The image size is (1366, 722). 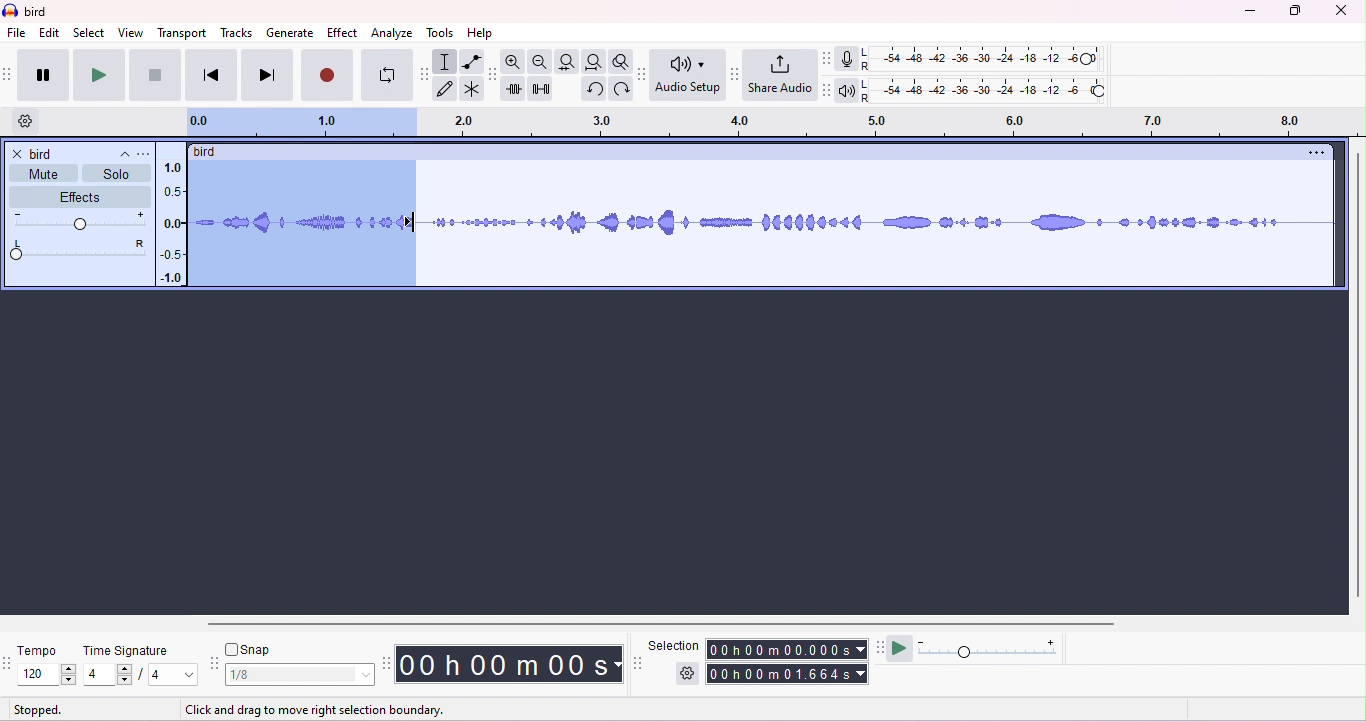 What do you see at coordinates (155, 75) in the screenshot?
I see `stop` at bounding box center [155, 75].